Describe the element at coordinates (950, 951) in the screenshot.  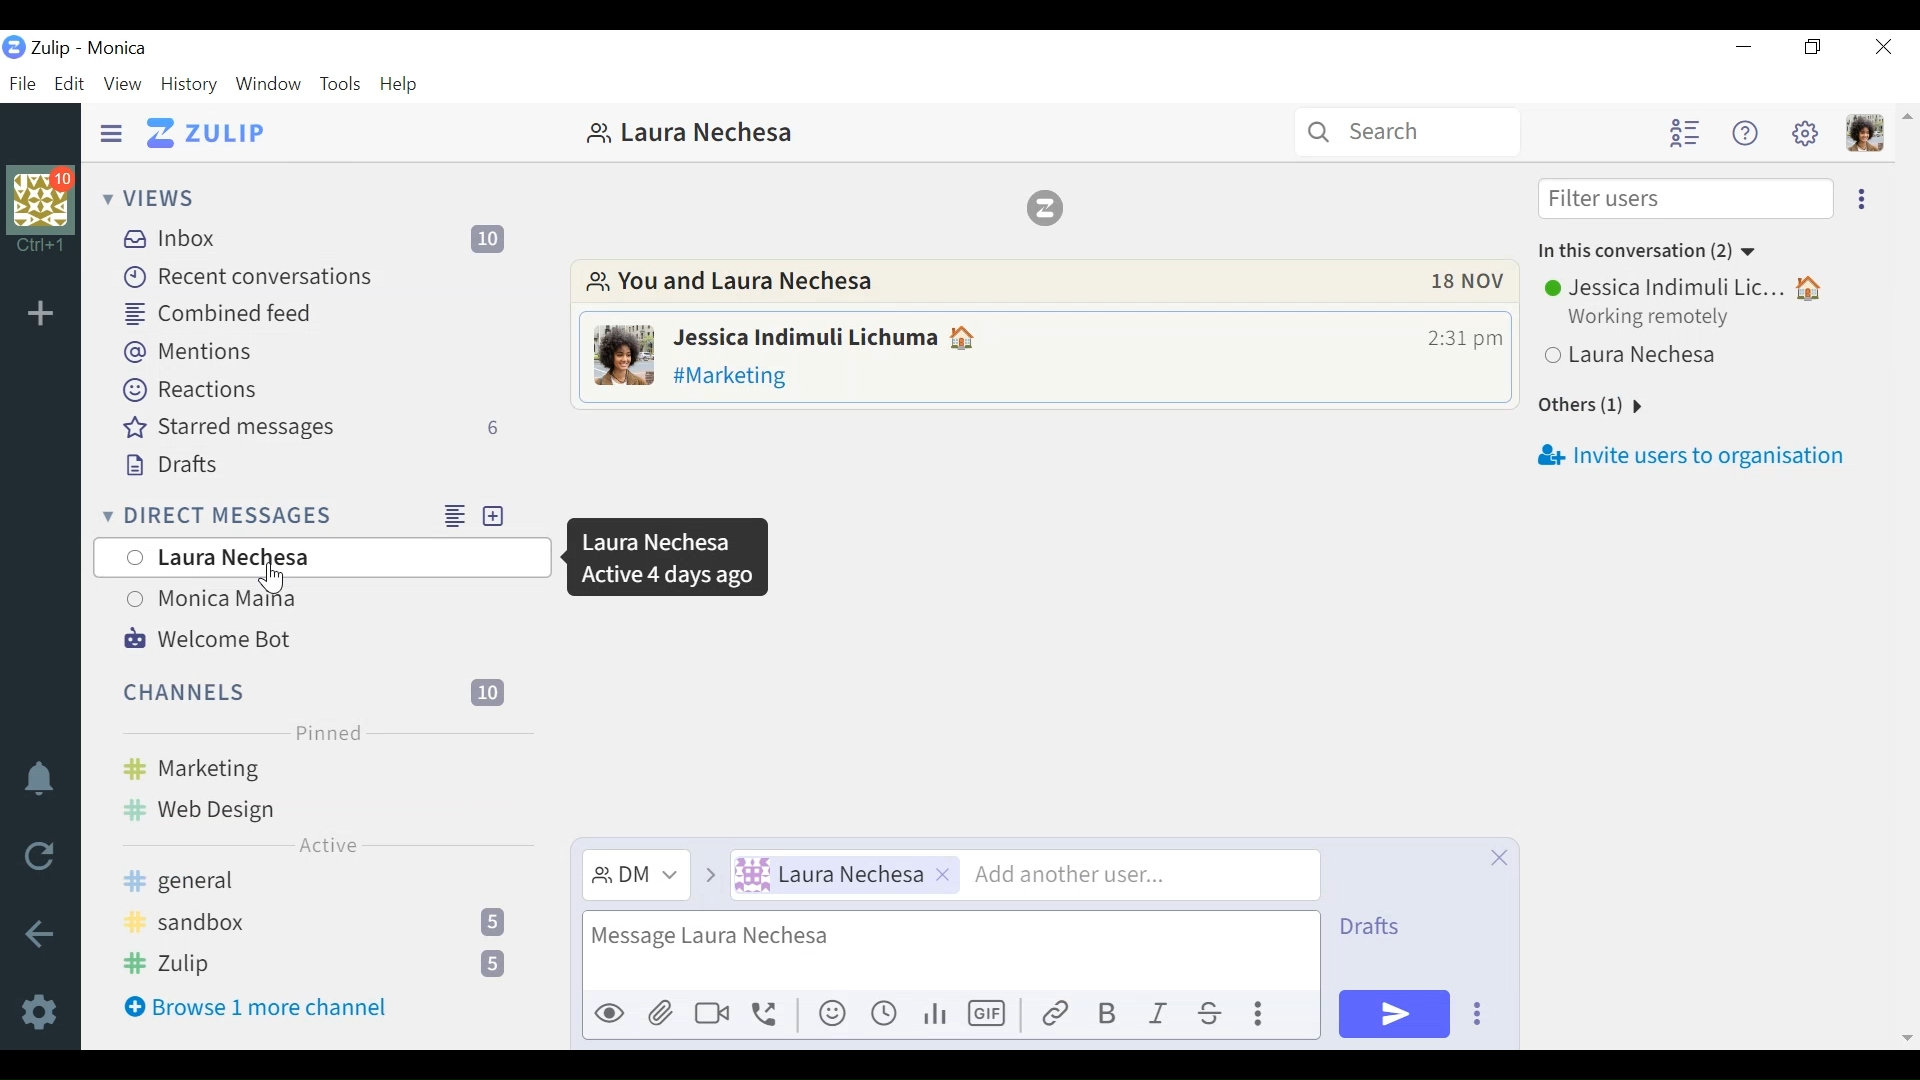
I see `compose message` at that location.